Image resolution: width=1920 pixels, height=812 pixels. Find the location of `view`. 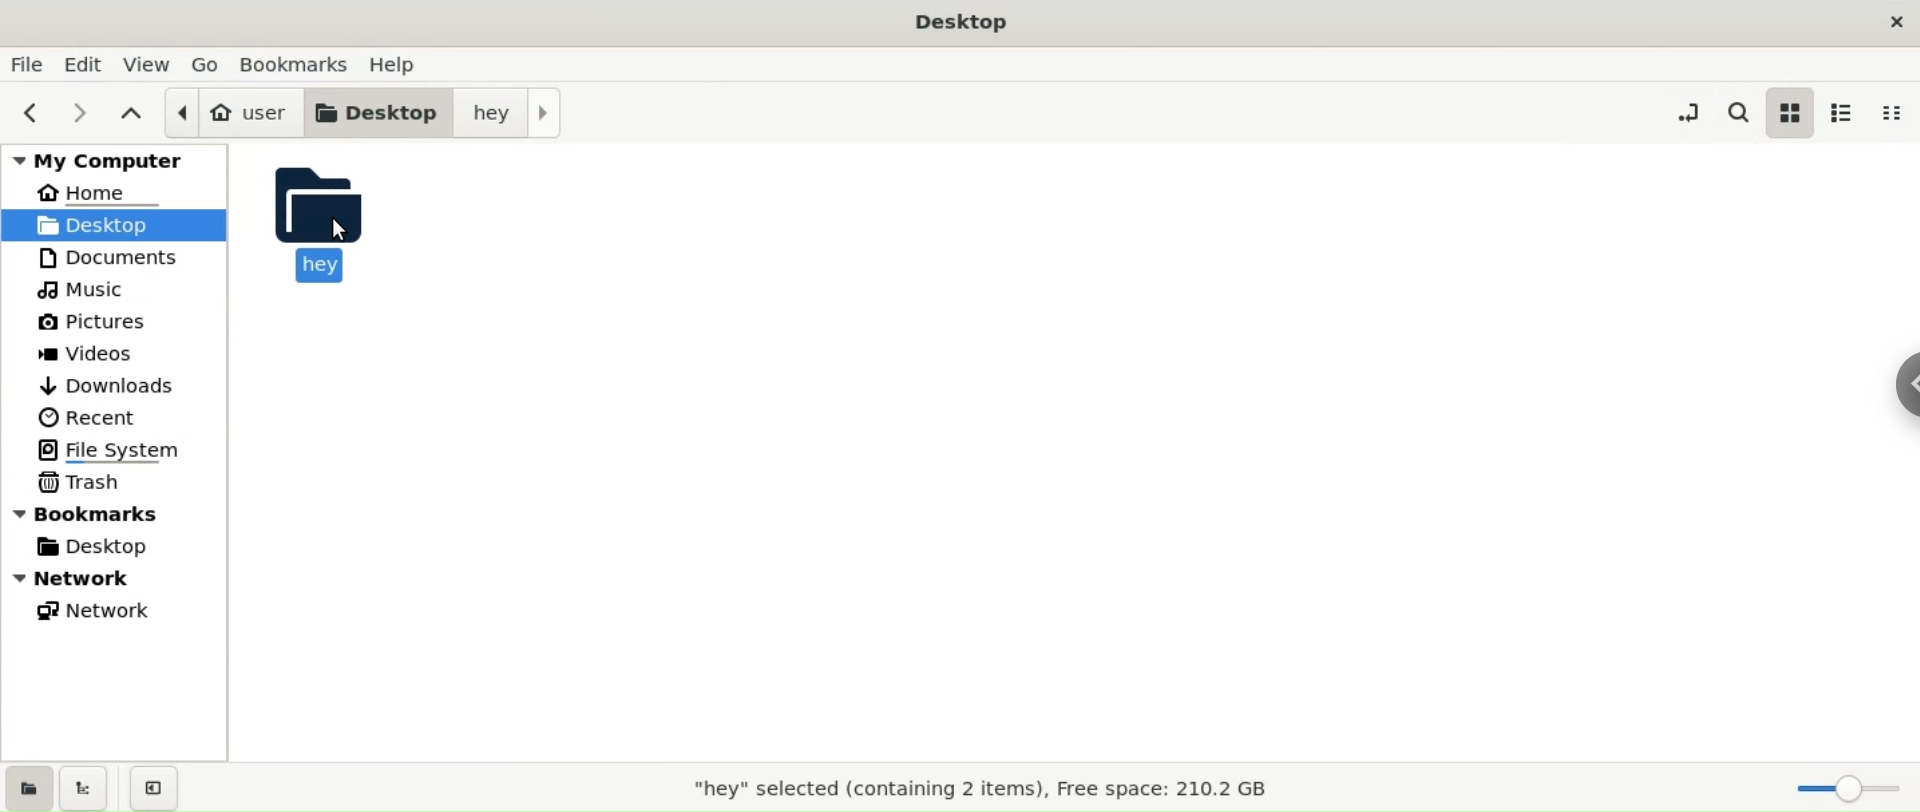

view is located at coordinates (154, 62).